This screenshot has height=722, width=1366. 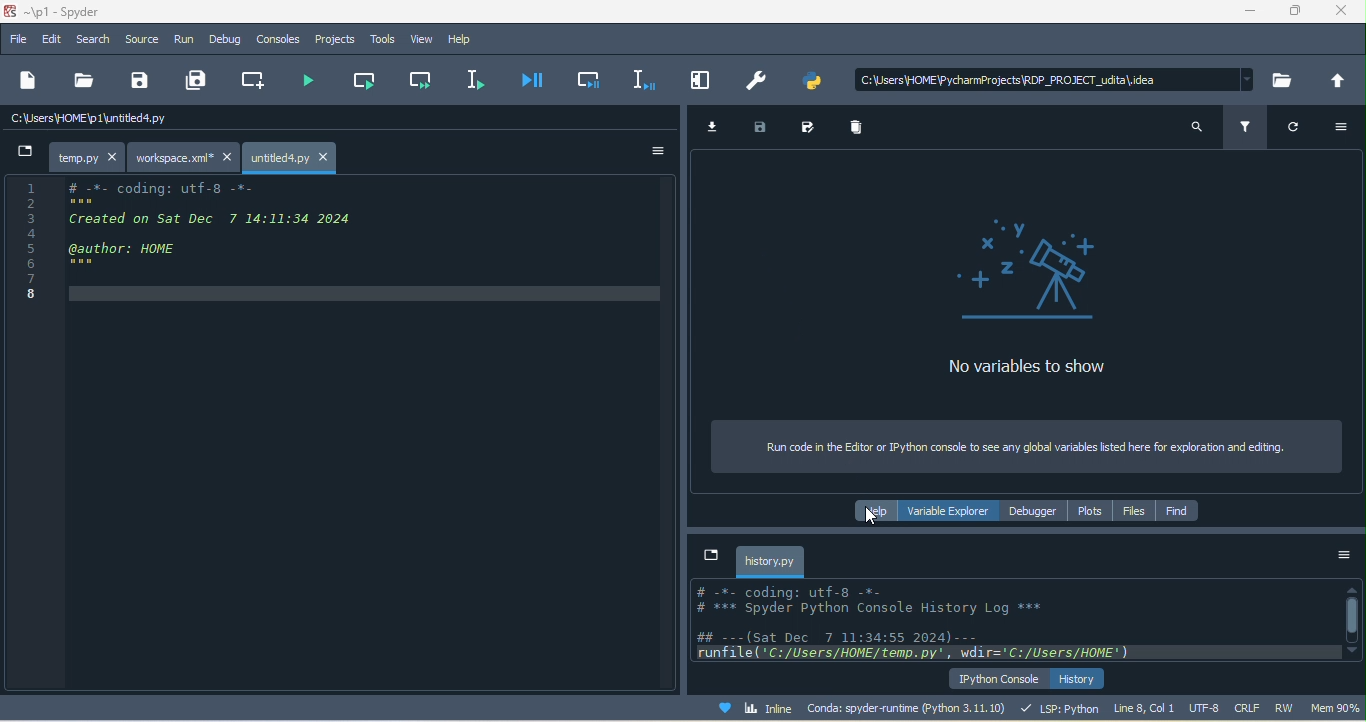 What do you see at coordinates (1091, 512) in the screenshot?
I see `plots` at bounding box center [1091, 512].